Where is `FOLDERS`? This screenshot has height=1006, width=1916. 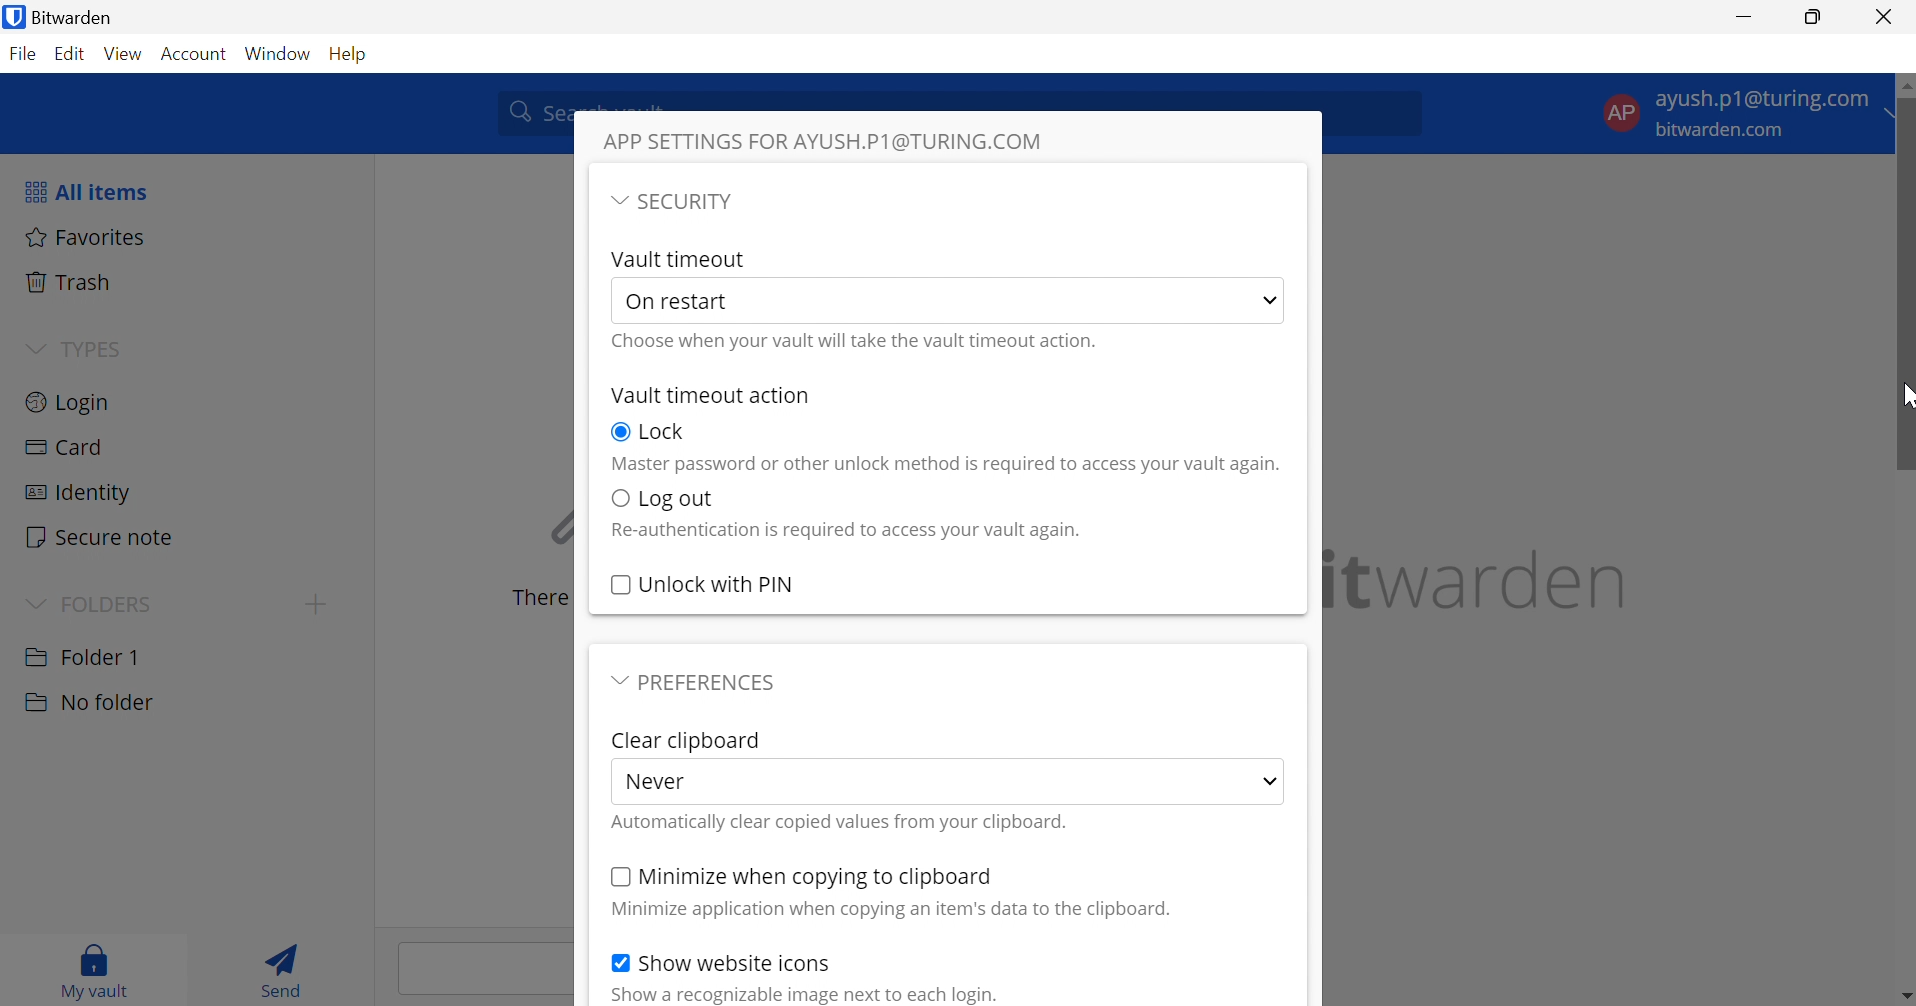
FOLDERS is located at coordinates (113, 602).